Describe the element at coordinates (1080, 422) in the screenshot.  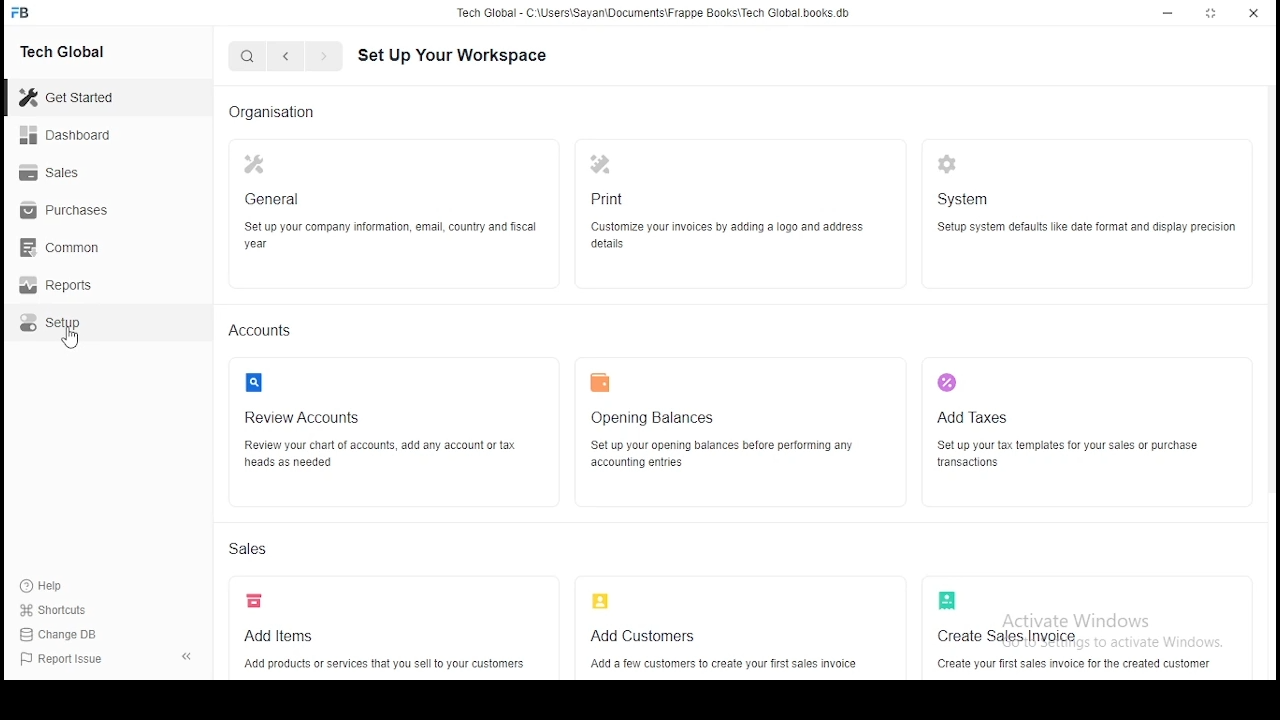
I see `Add Taxes` at that location.